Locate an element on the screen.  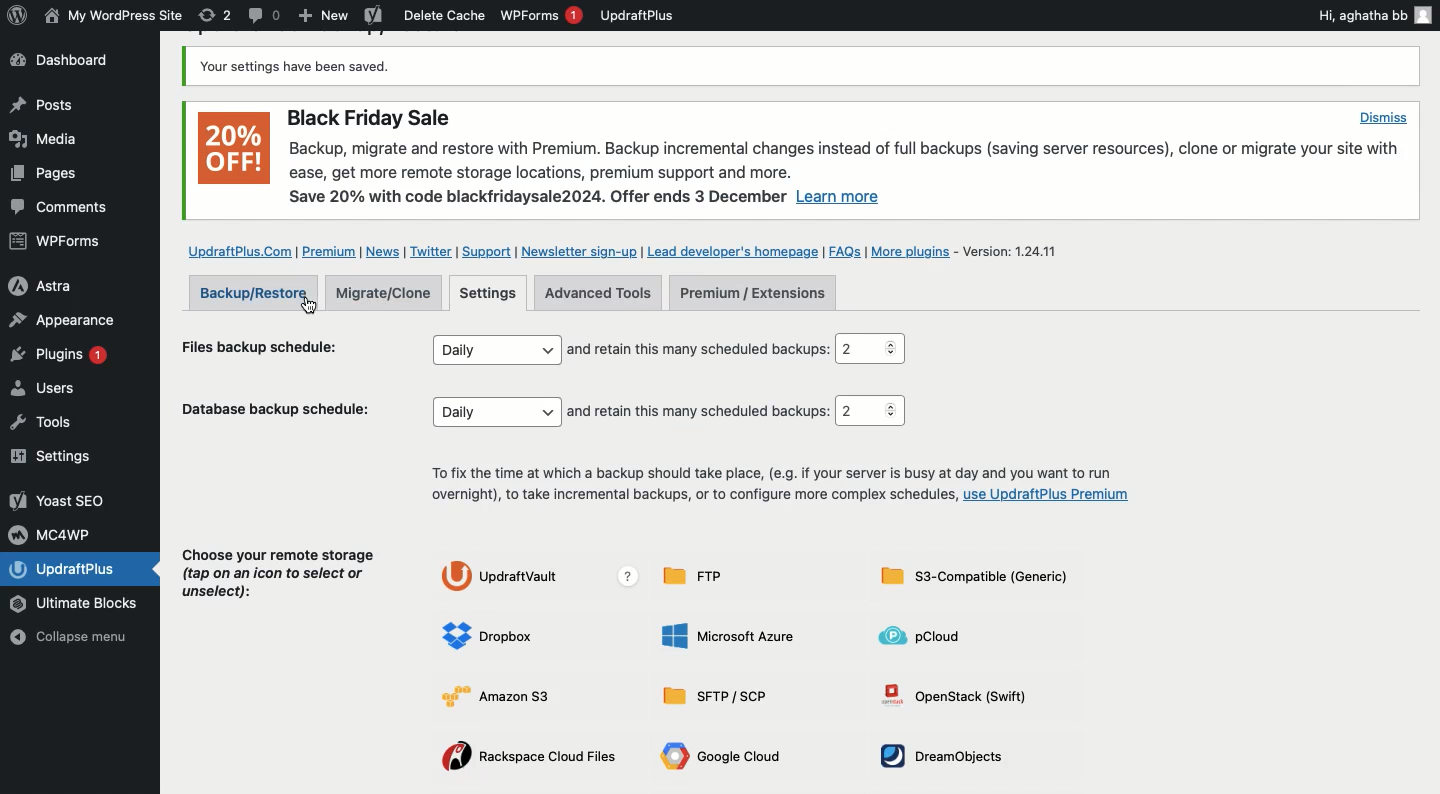
Daily is located at coordinates (498, 412).